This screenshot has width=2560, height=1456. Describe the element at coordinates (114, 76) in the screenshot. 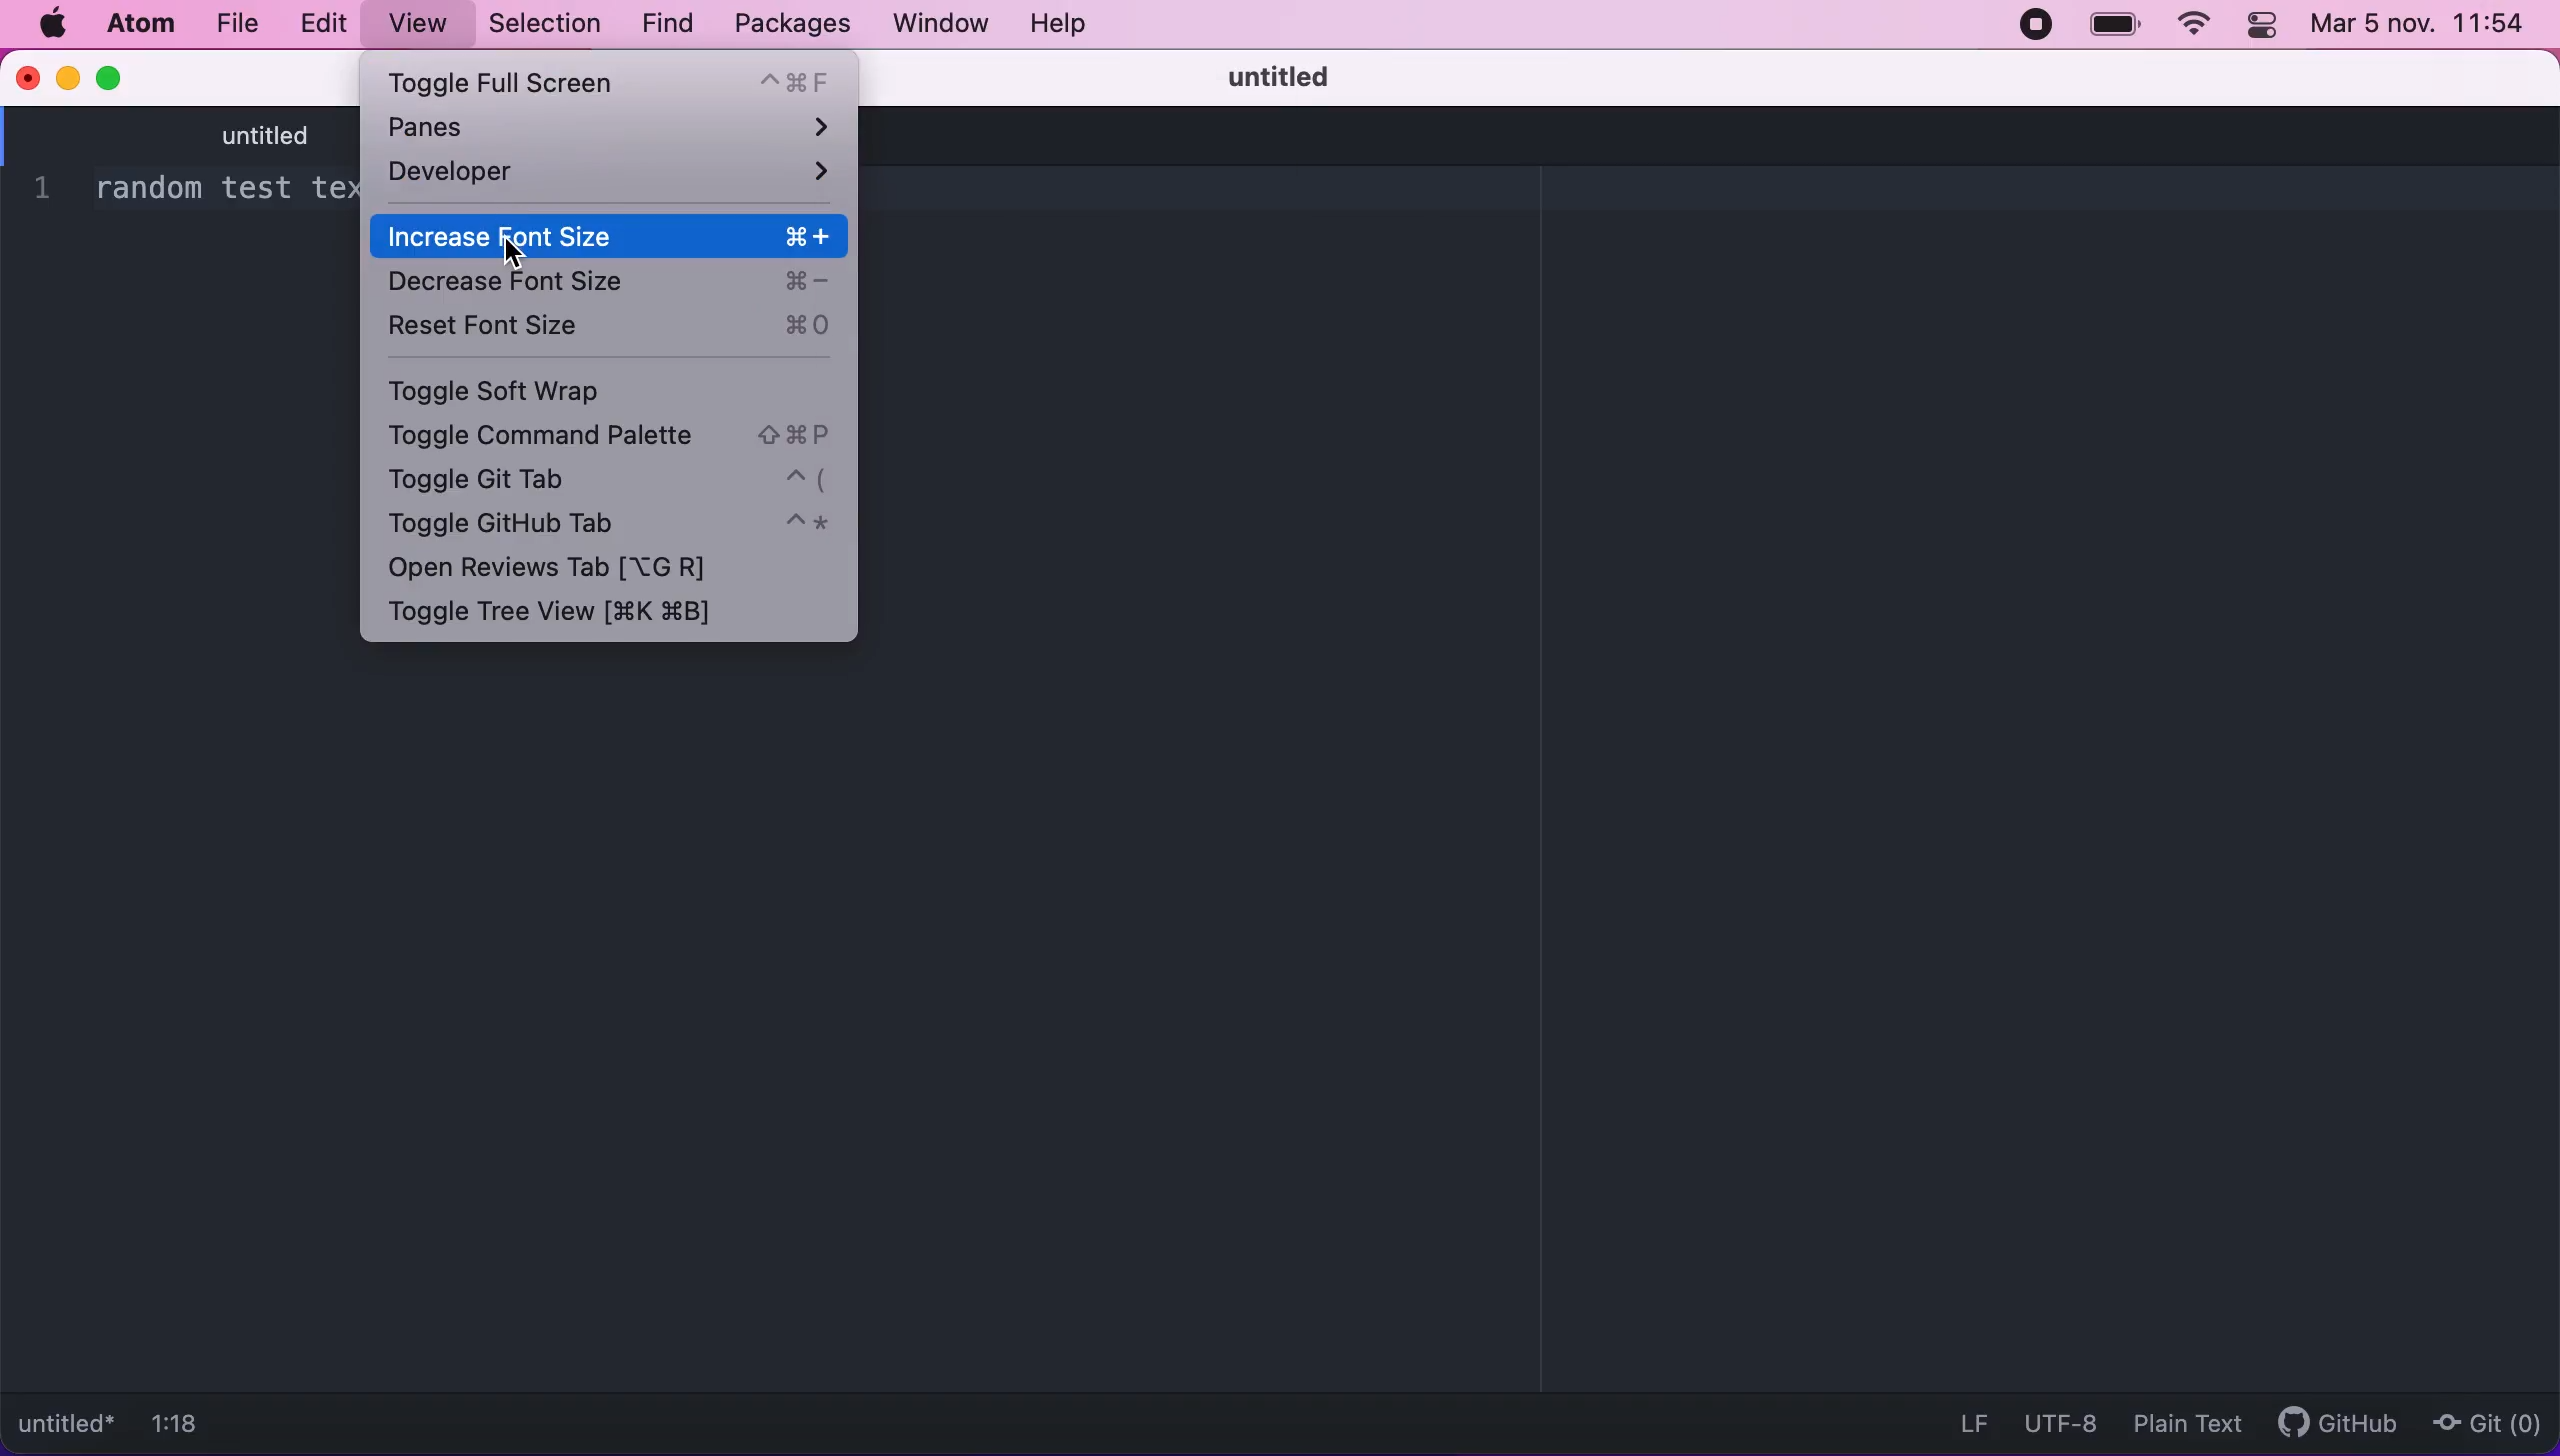

I see `maximize` at that location.